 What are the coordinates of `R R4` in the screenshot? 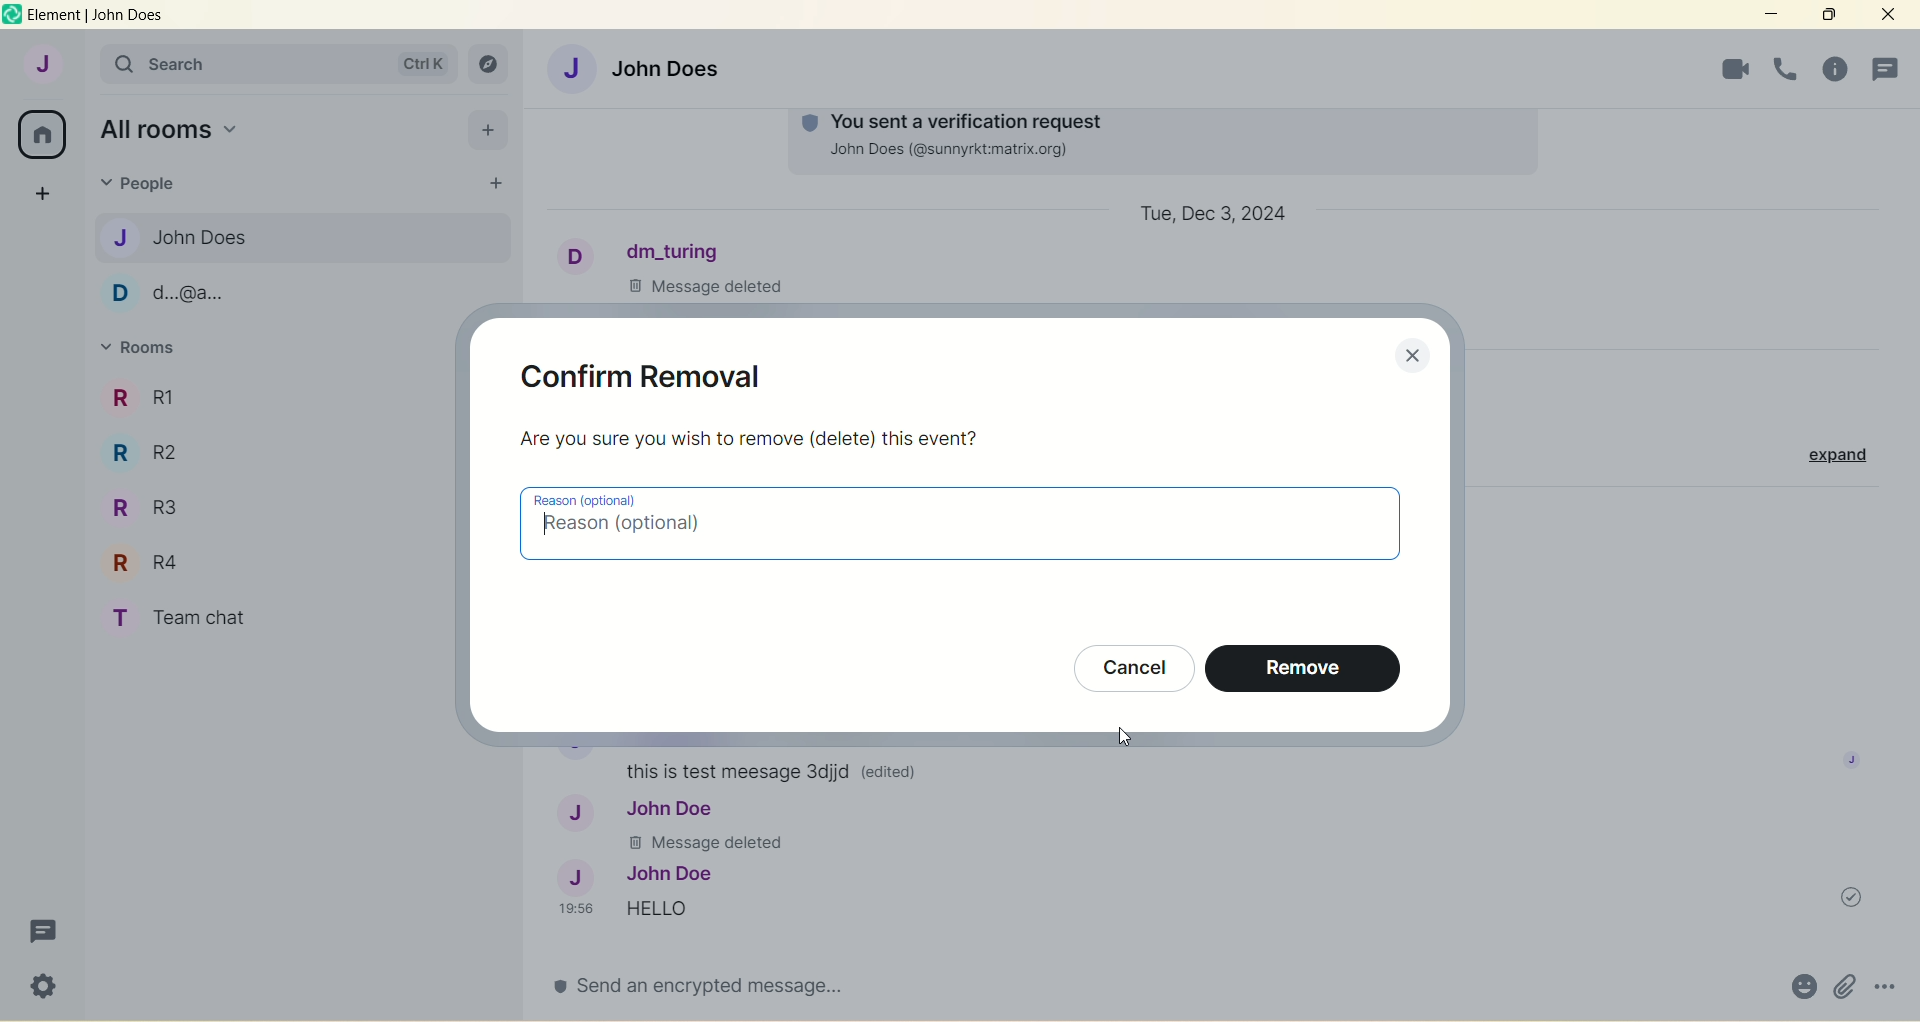 It's located at (148, 562).